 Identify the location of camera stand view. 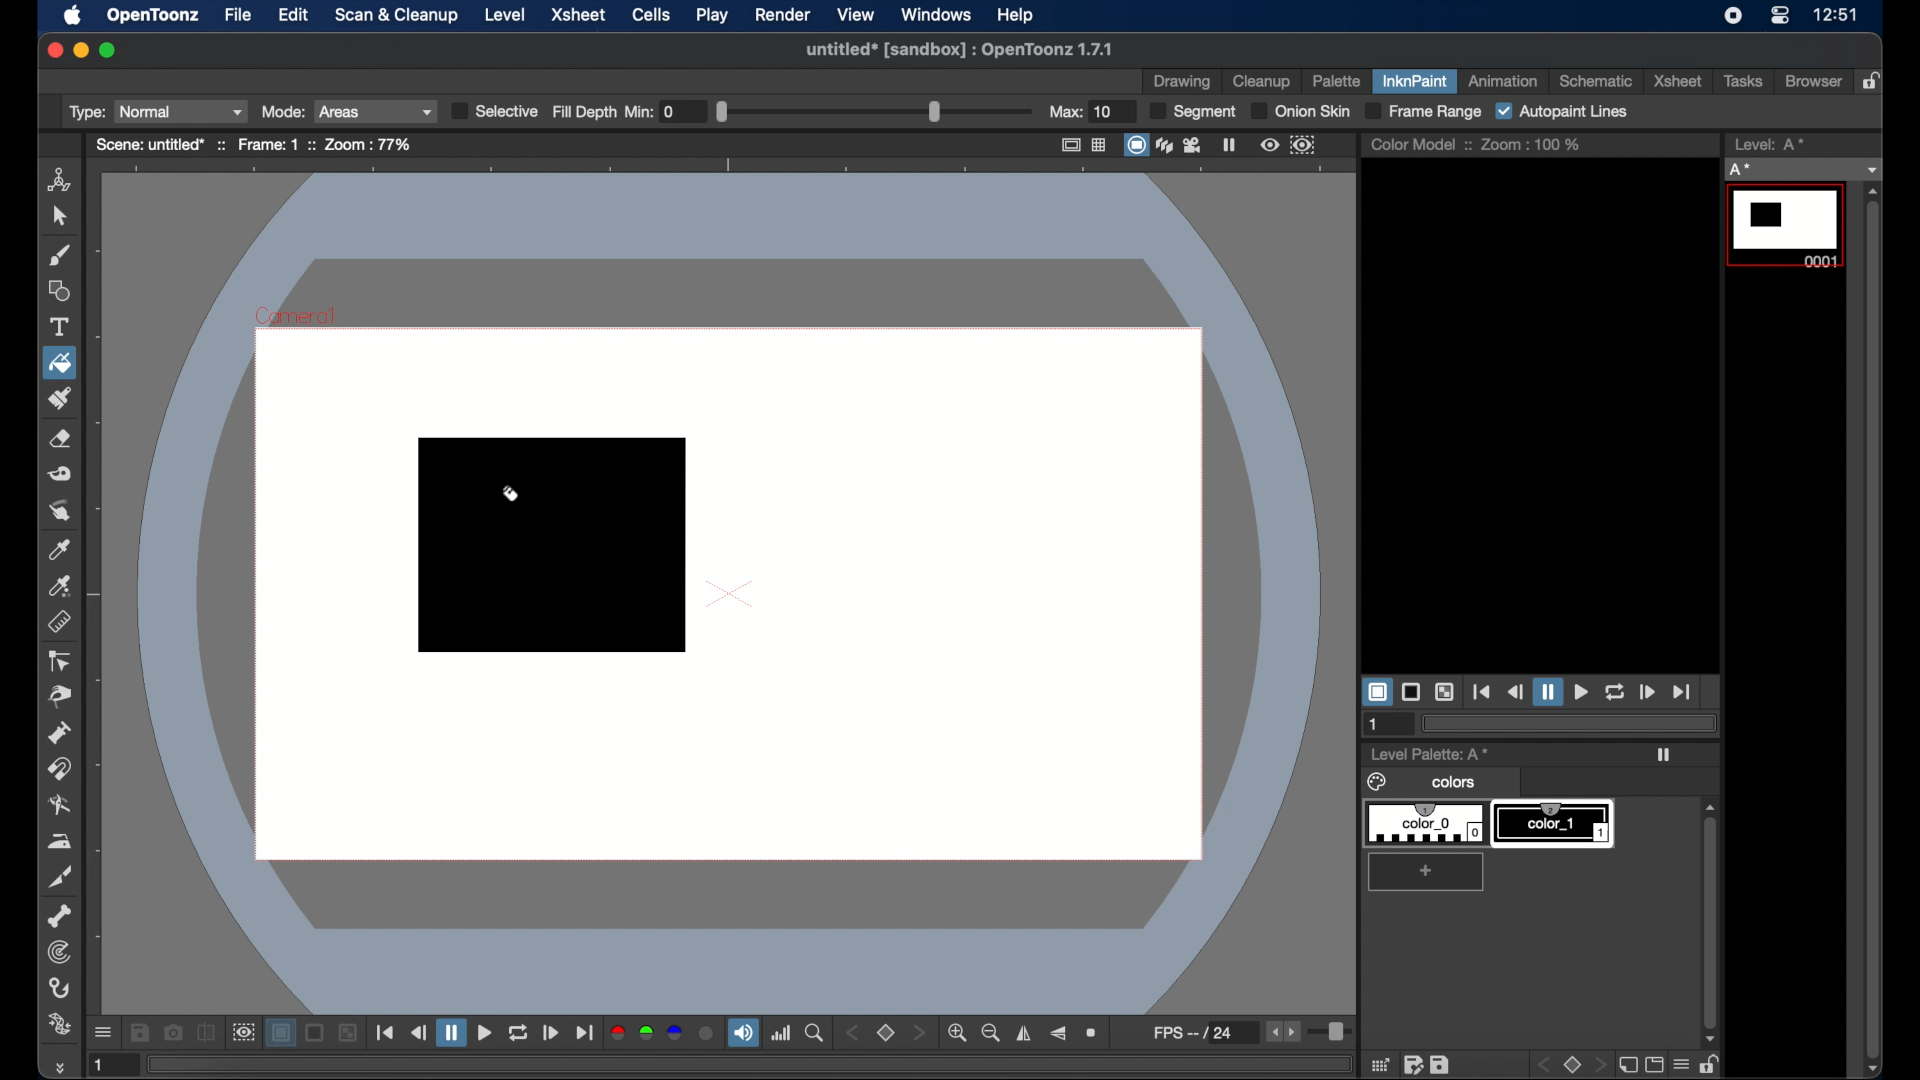
(1135, 144).